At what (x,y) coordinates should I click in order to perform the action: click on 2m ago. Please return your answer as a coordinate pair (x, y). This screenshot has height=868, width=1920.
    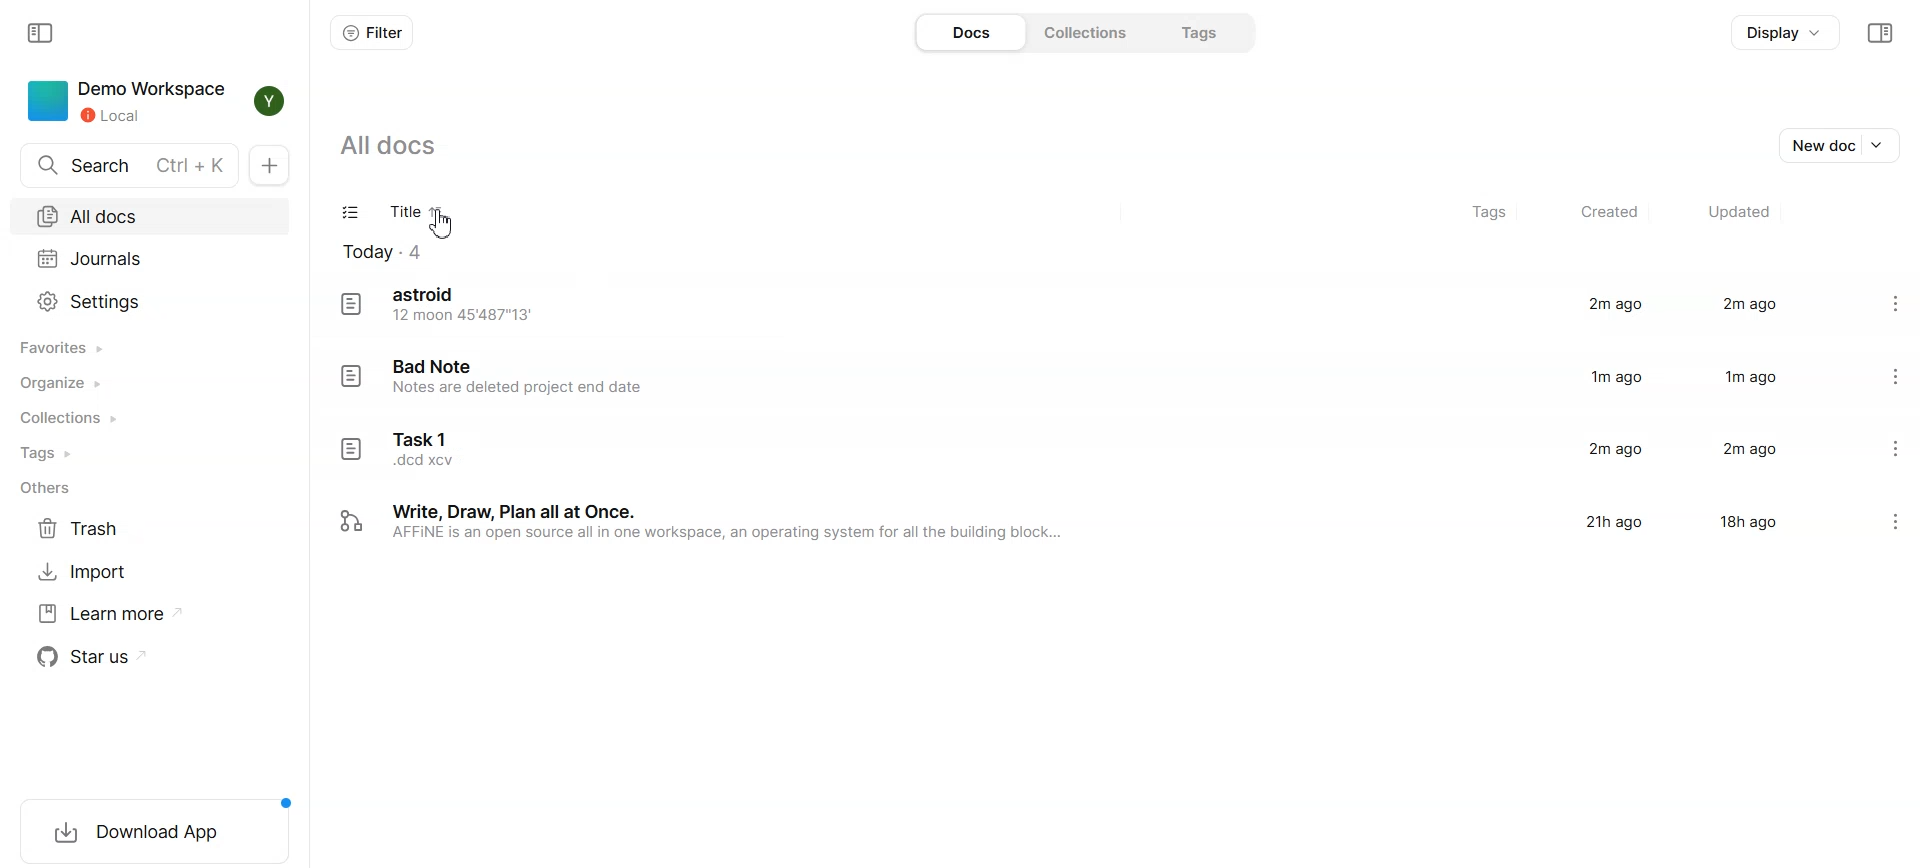
    Looking at the image, I should click on (1610, 452).